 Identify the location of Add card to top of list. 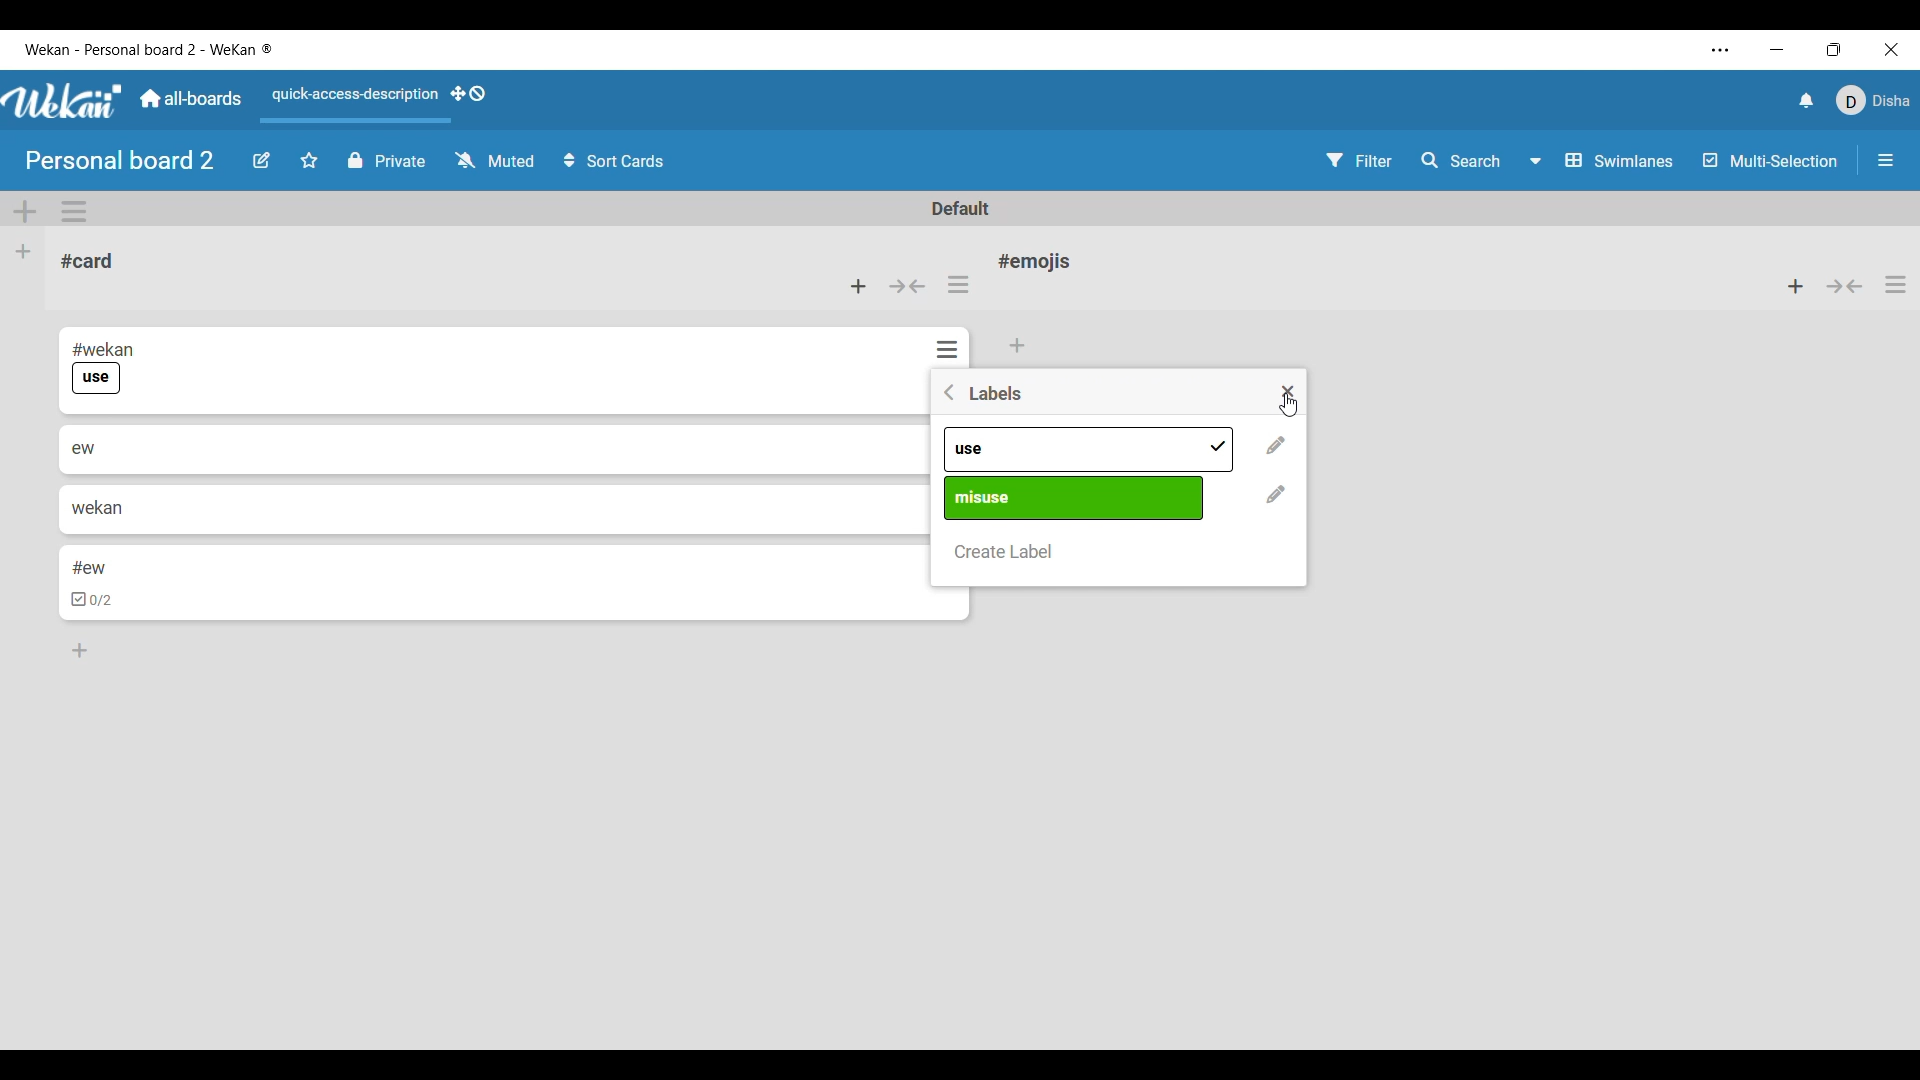
(858, 286).